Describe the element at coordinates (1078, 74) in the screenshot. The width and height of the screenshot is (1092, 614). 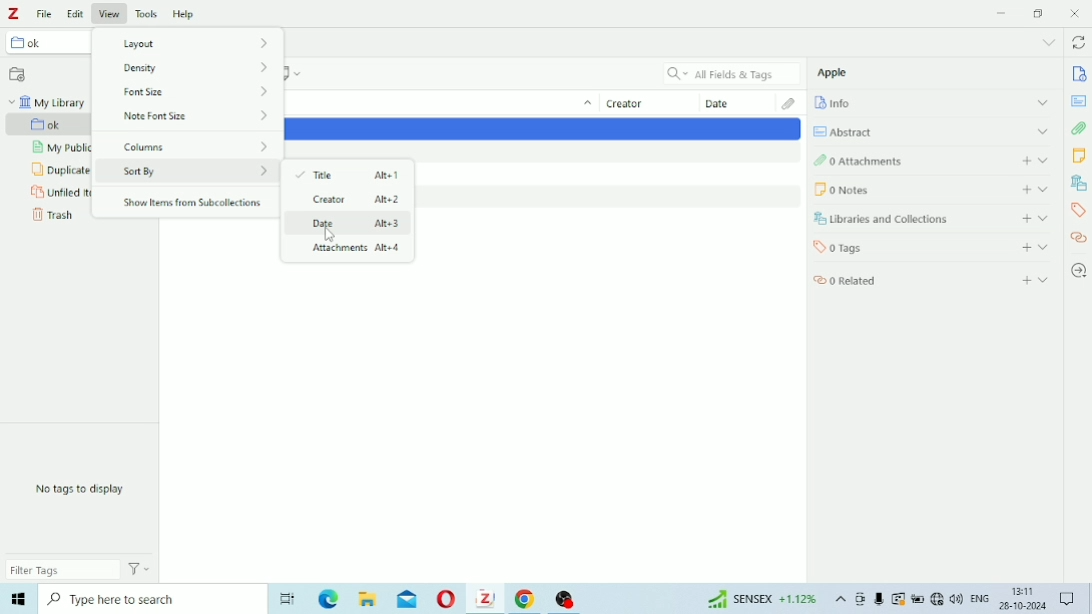
I see `Info` at that location.